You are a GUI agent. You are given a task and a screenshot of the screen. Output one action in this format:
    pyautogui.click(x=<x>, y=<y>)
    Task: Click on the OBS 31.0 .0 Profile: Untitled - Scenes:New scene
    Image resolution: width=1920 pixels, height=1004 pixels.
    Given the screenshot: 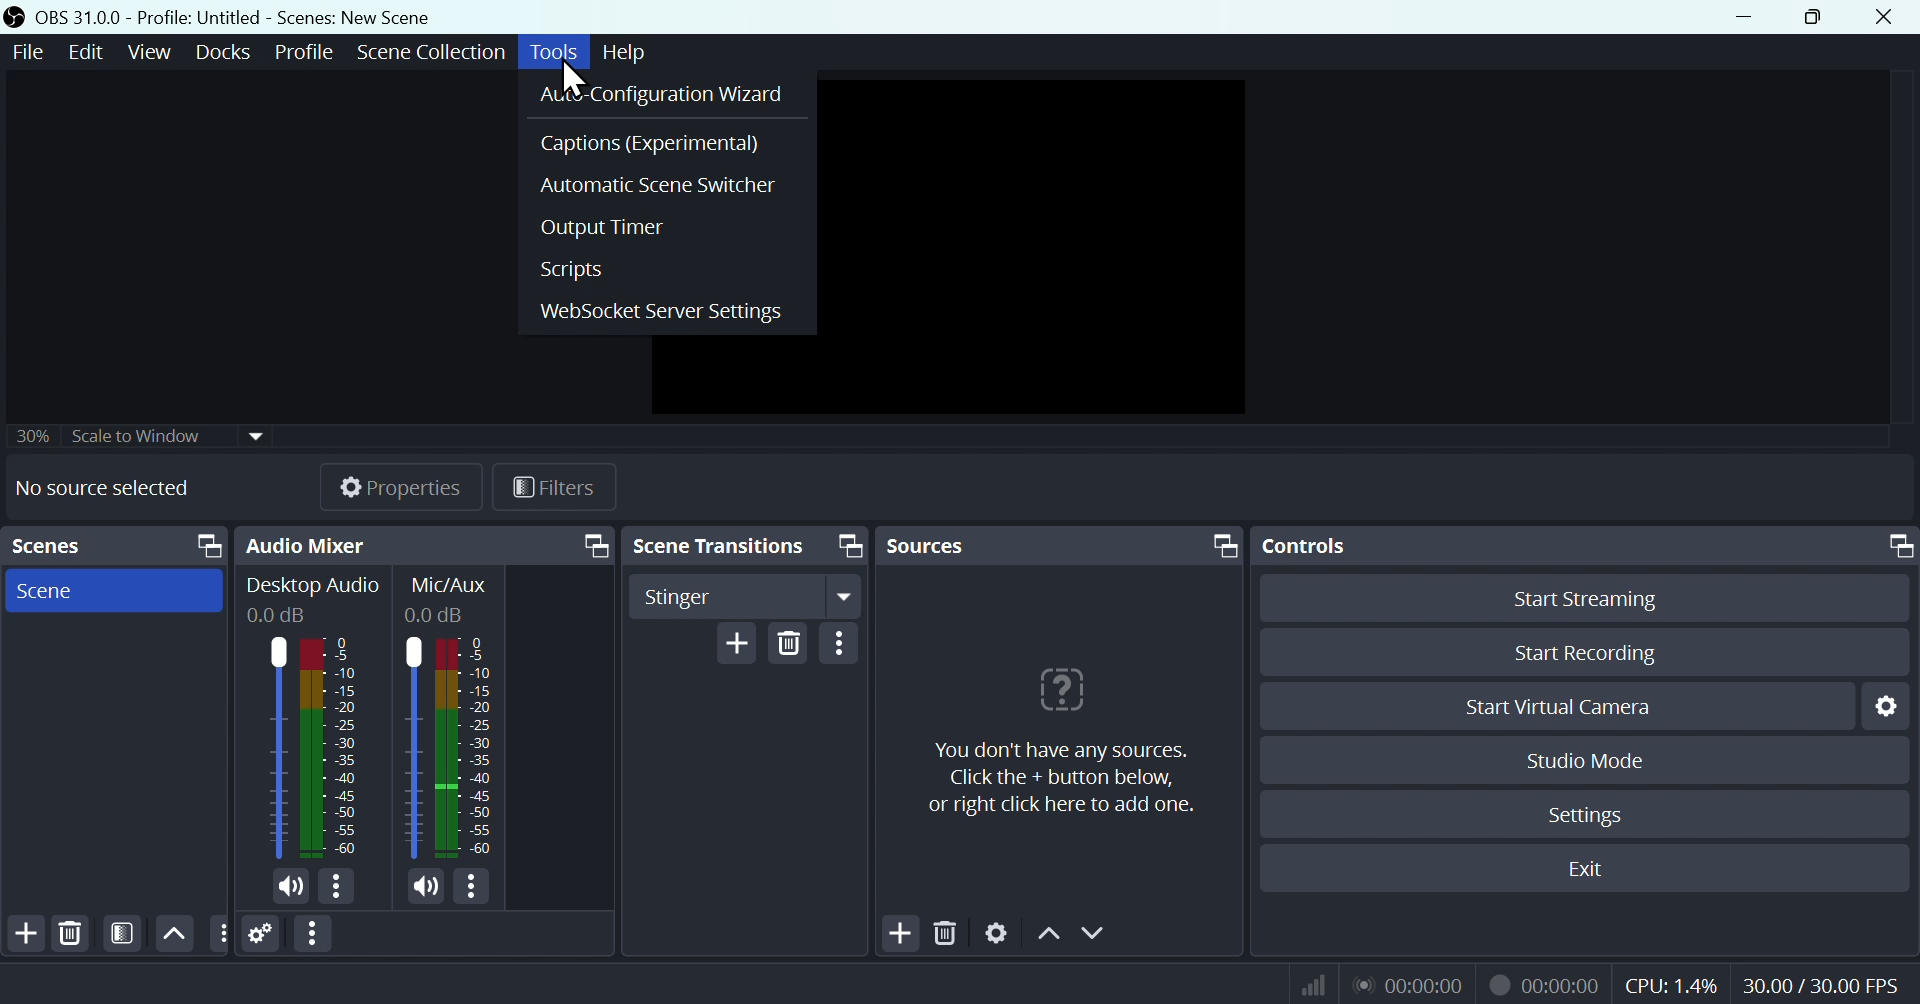 What is the action you would take?
    pyautogui.click(x=238, y=17)
    